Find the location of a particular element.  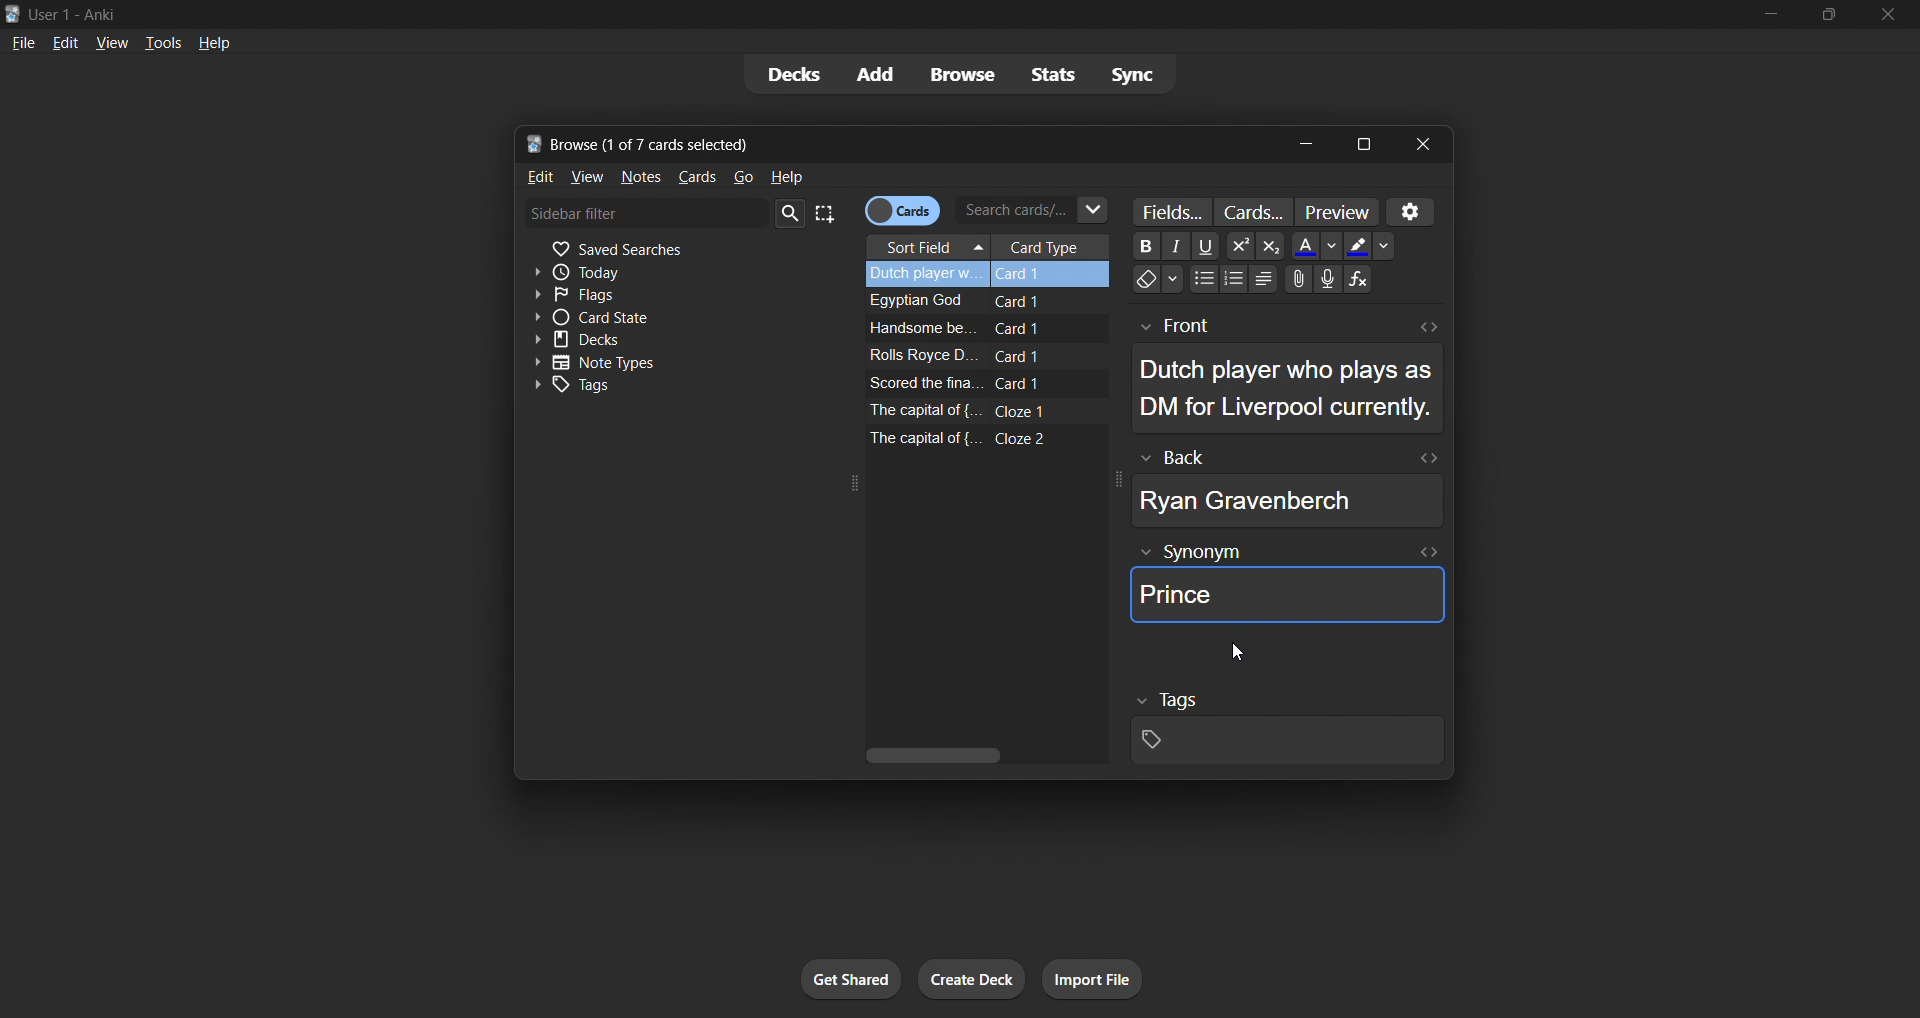

search cards is located at coordinates (1033, 210).